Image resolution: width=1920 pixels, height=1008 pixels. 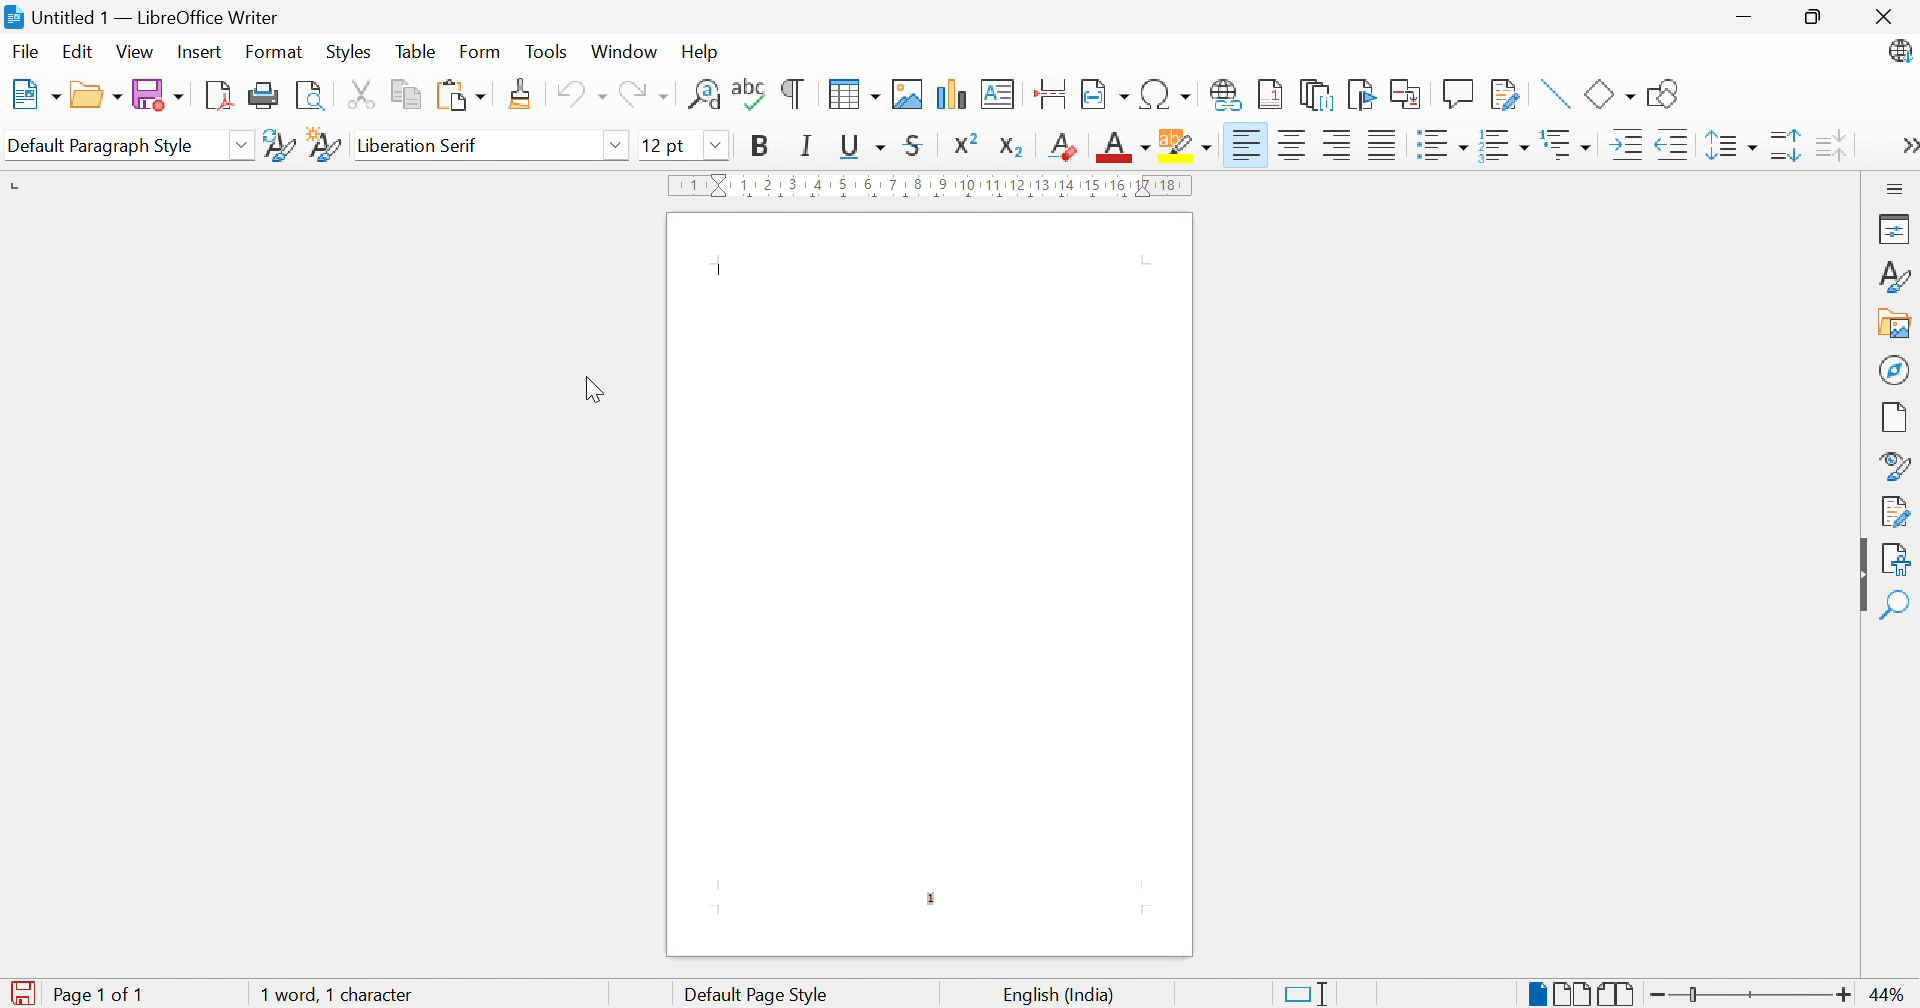 What do you see at coordinates (931, 901) in the screenshot?
I see `Page number added` at bounding box center [931, 901].